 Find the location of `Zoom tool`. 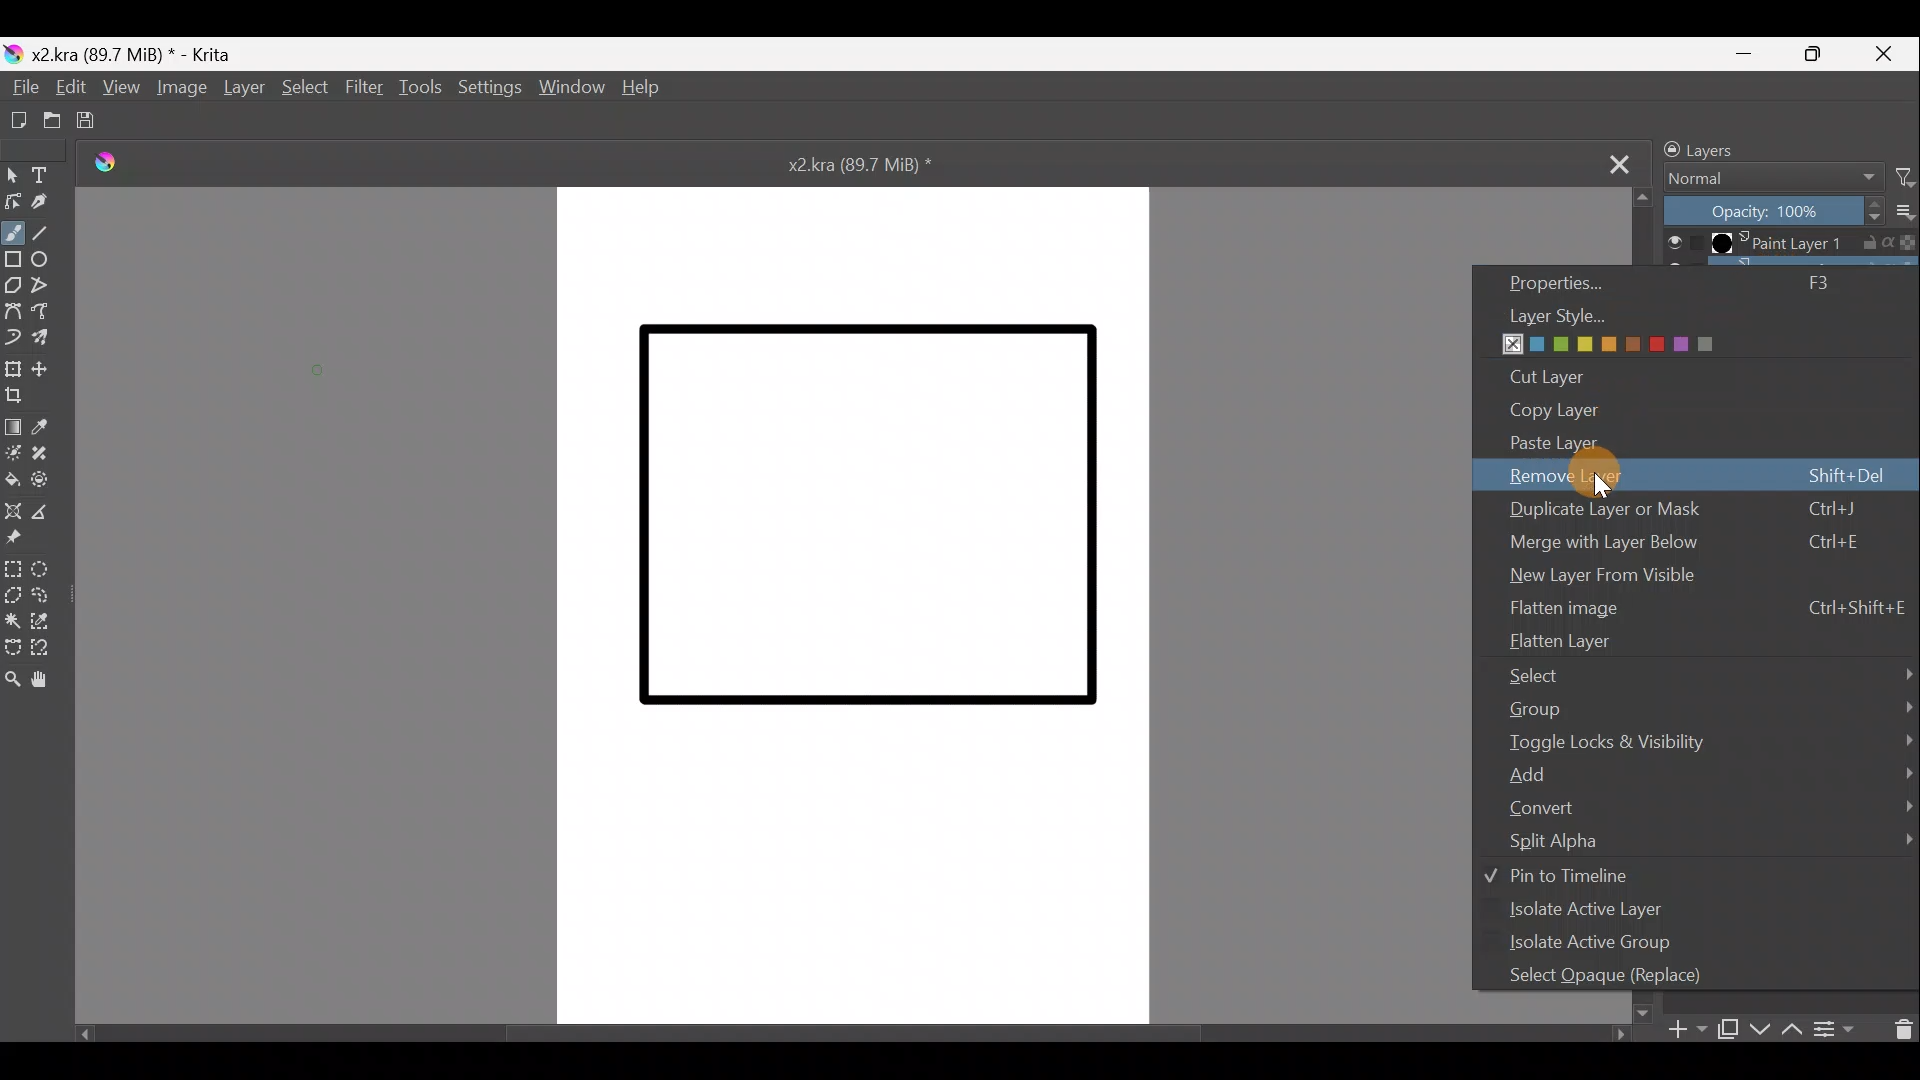

Zoom tool is located at coordinates (12, 674).